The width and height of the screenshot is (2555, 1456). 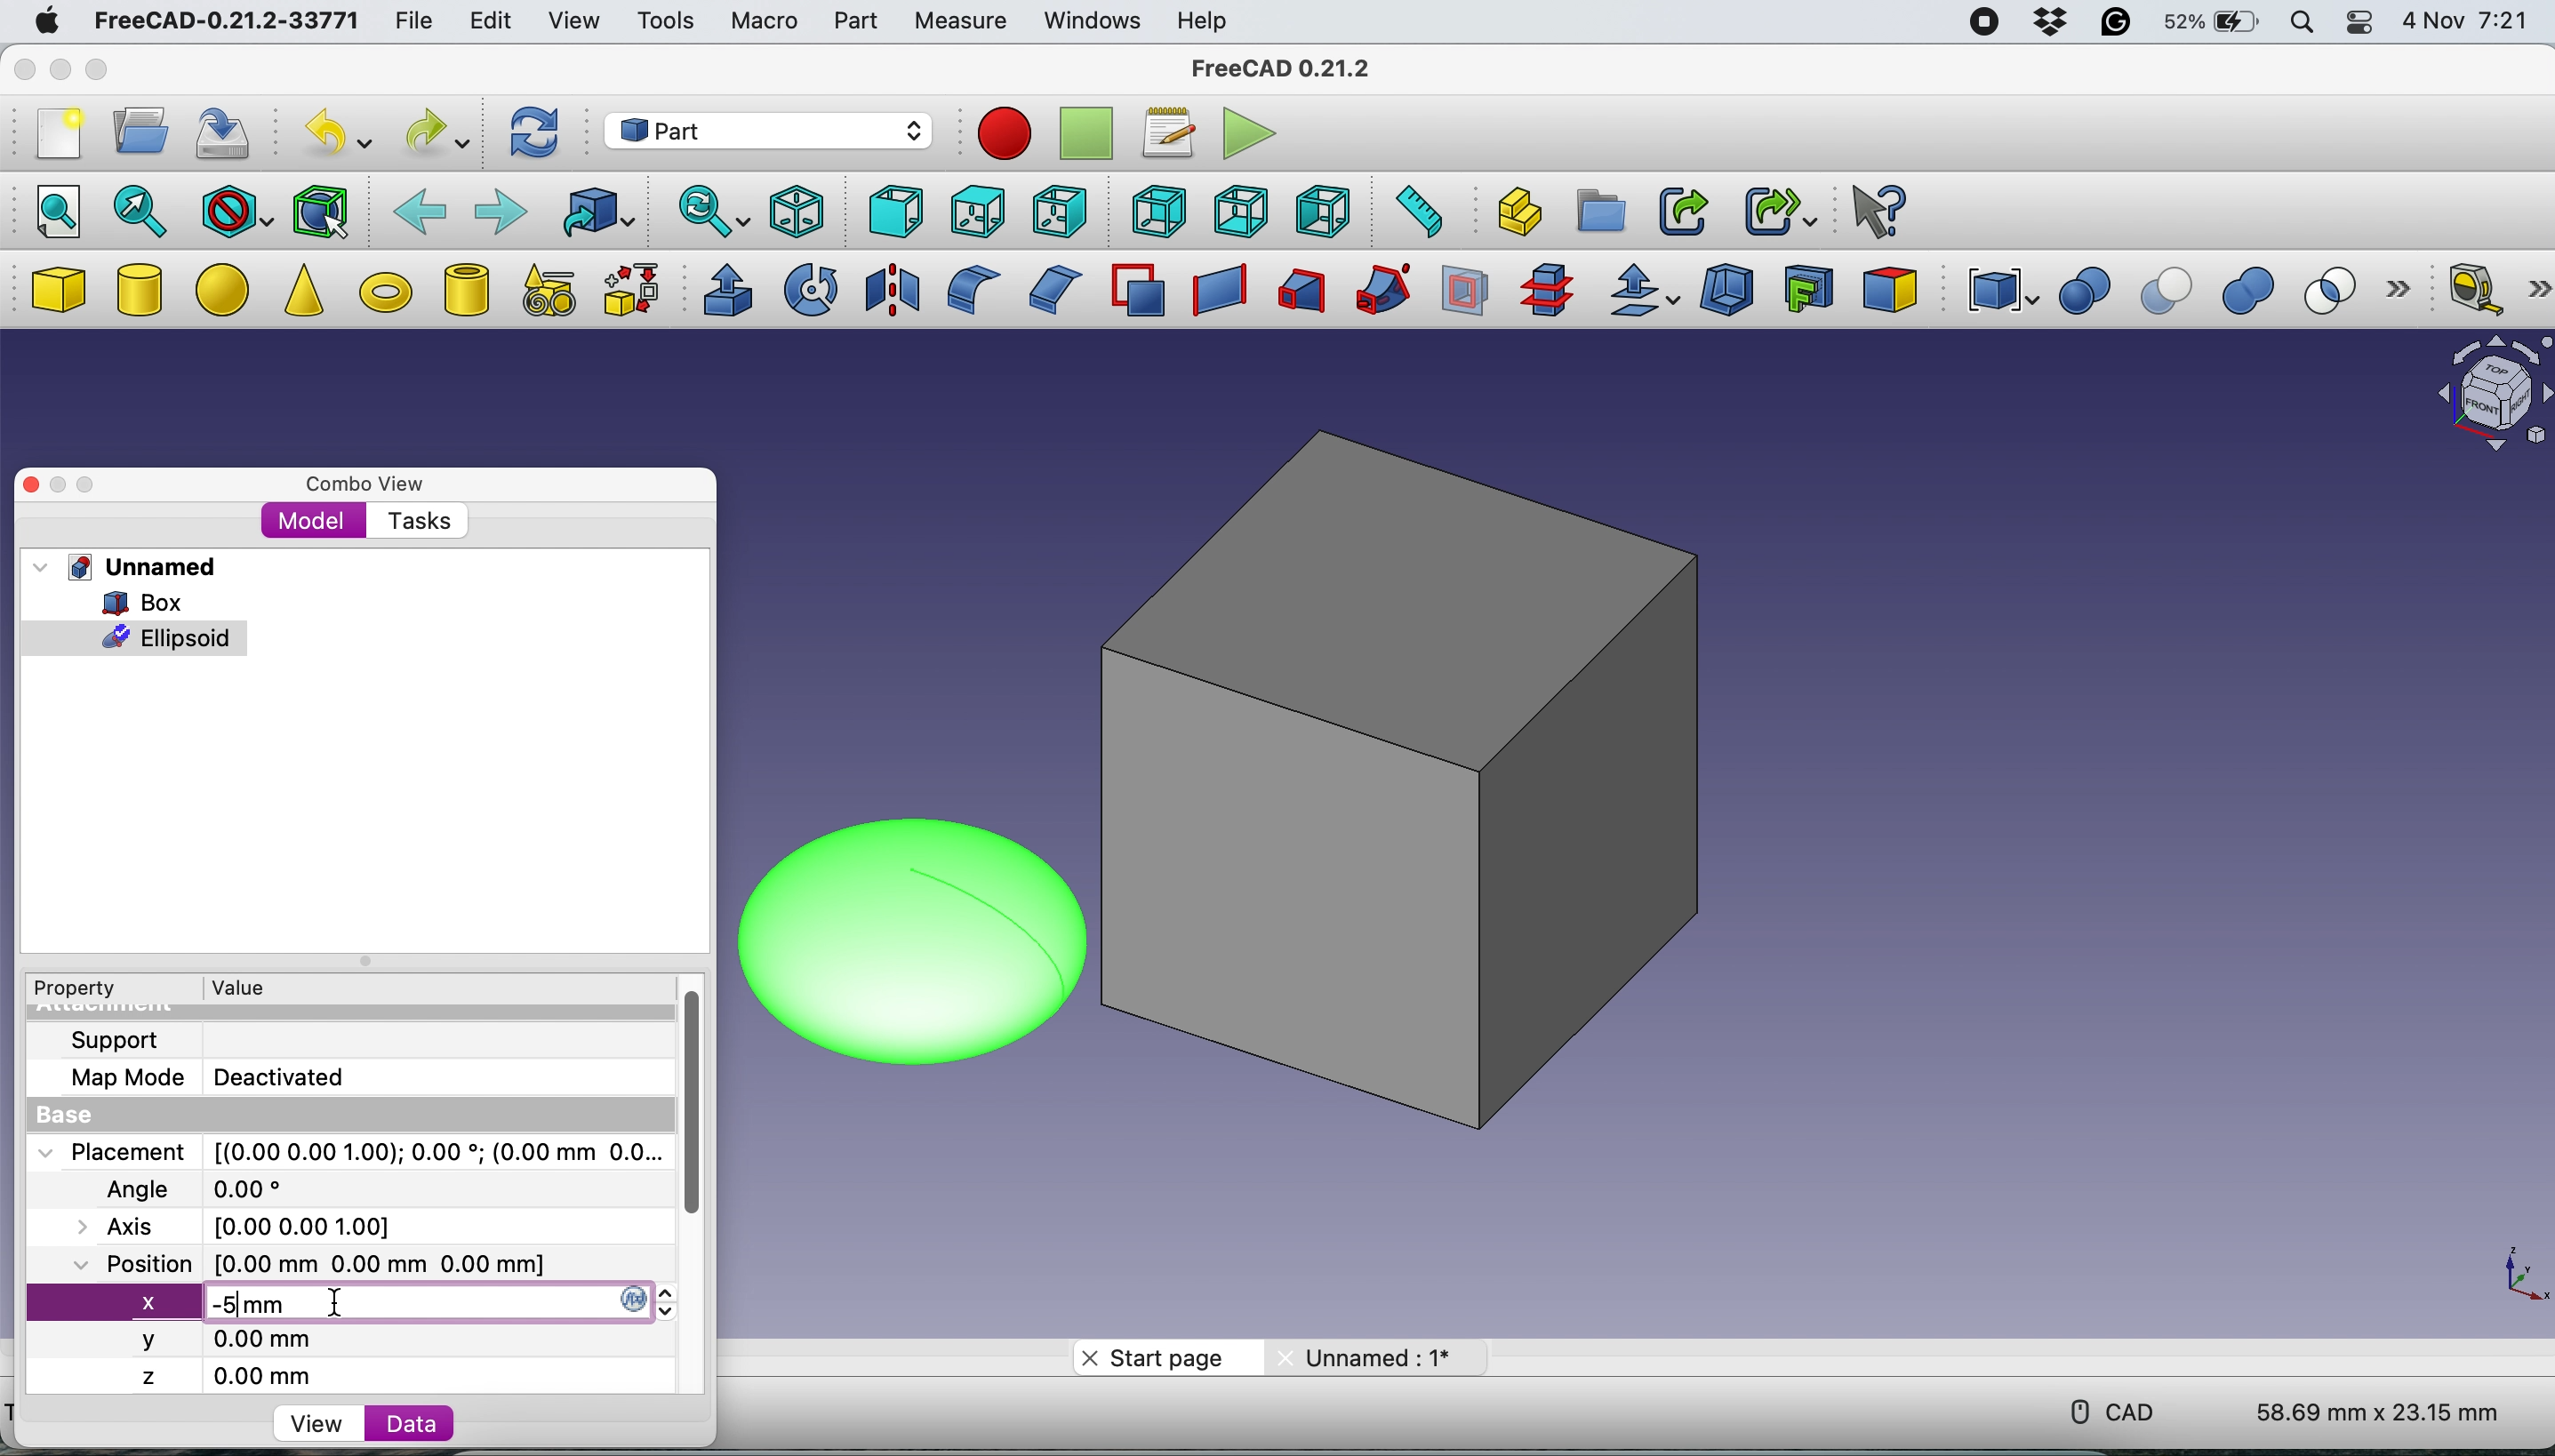 What do you see at coordinates (2469, 25) in the screenshot?
I see `4 Nov 7:21` at bounding box center [2469, 25].